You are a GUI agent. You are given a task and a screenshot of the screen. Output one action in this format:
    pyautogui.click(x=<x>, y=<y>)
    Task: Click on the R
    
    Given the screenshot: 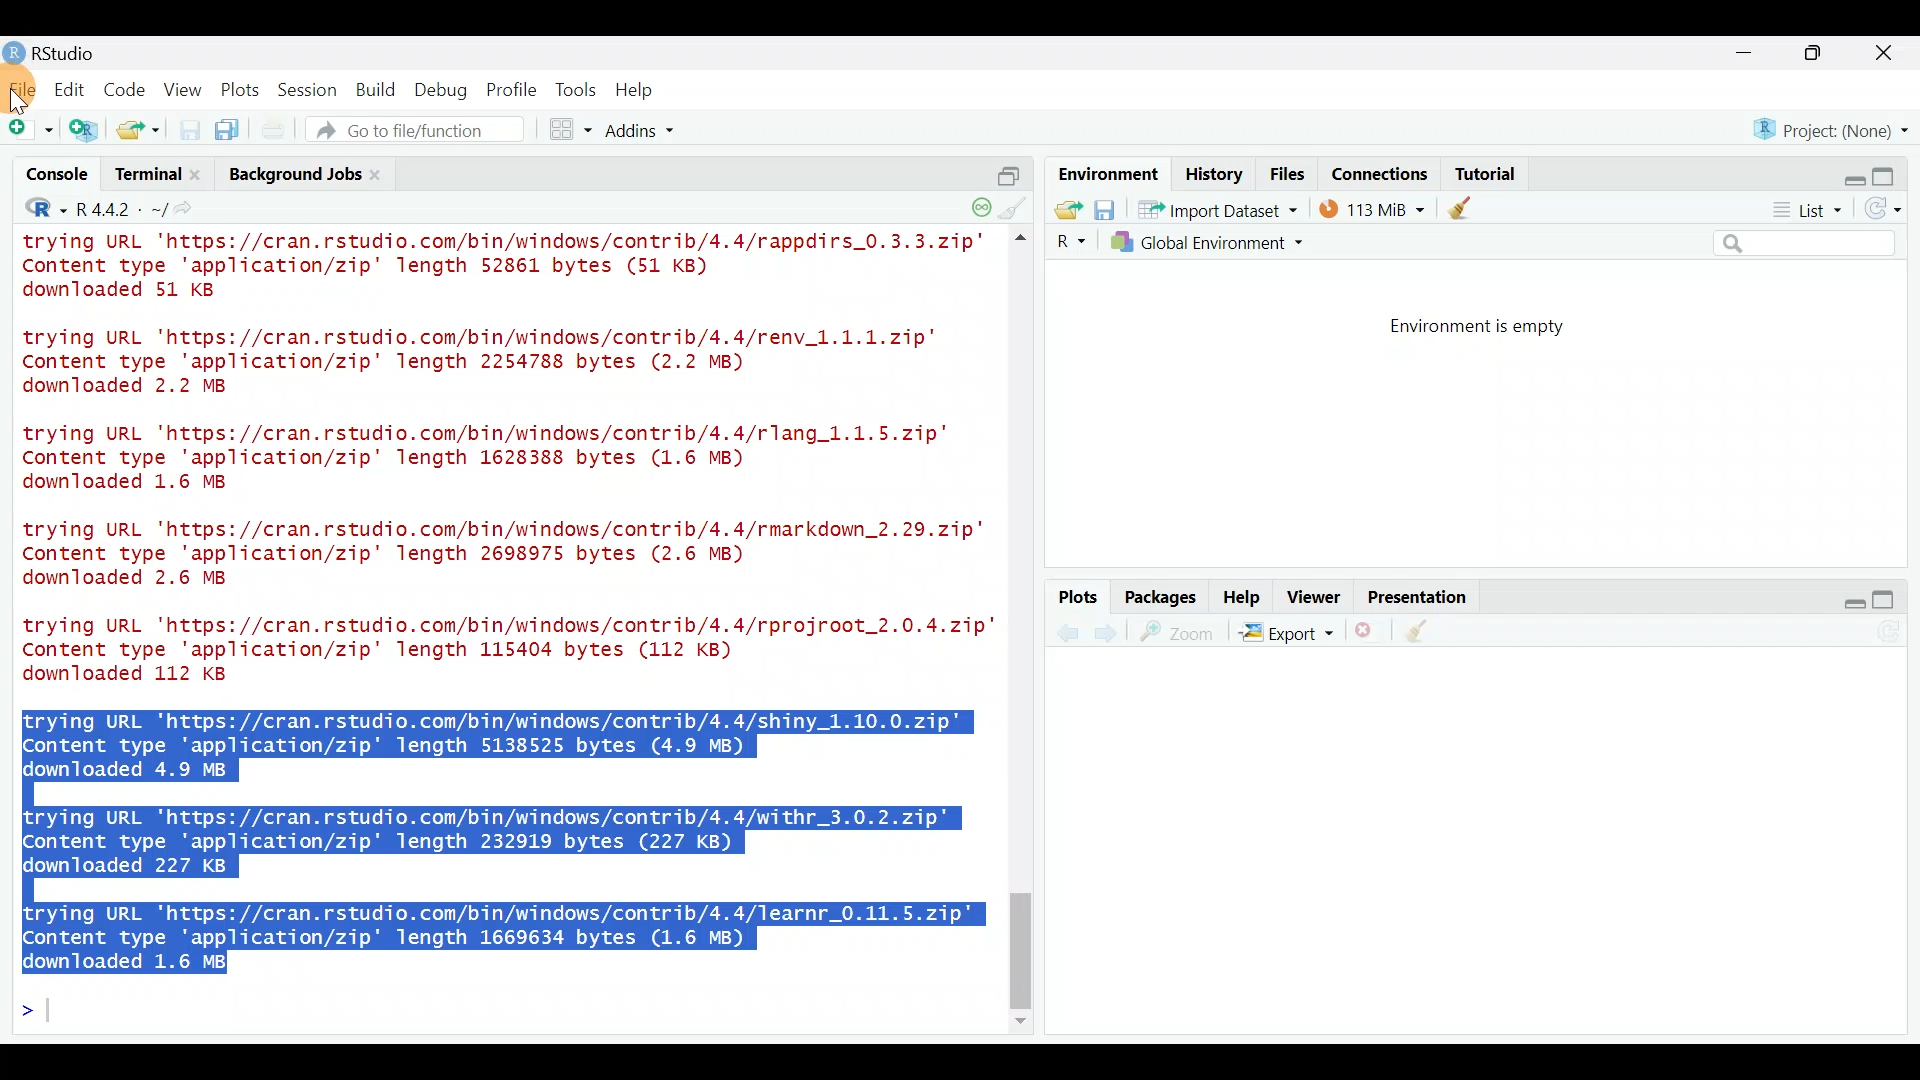 What is the action you would take?
    pyautogui.click(x=1068, y=242)
    